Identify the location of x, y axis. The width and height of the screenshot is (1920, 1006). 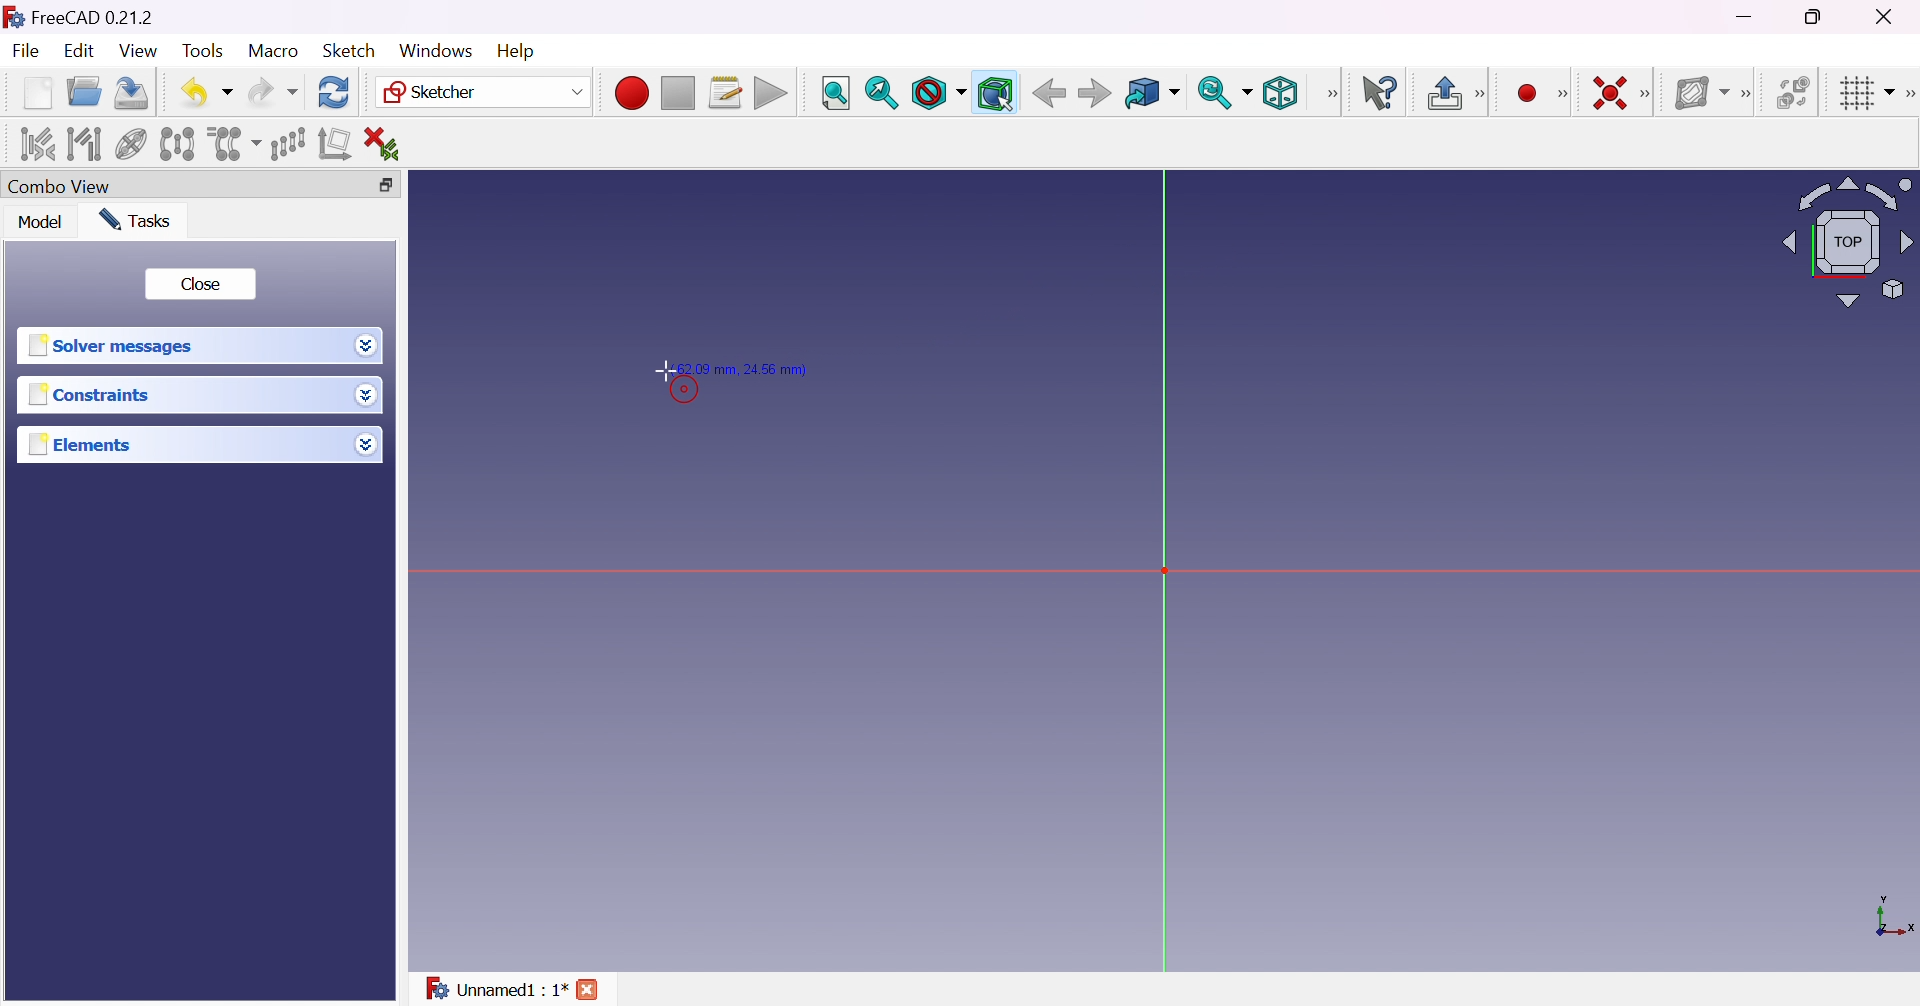
(1892, 918).